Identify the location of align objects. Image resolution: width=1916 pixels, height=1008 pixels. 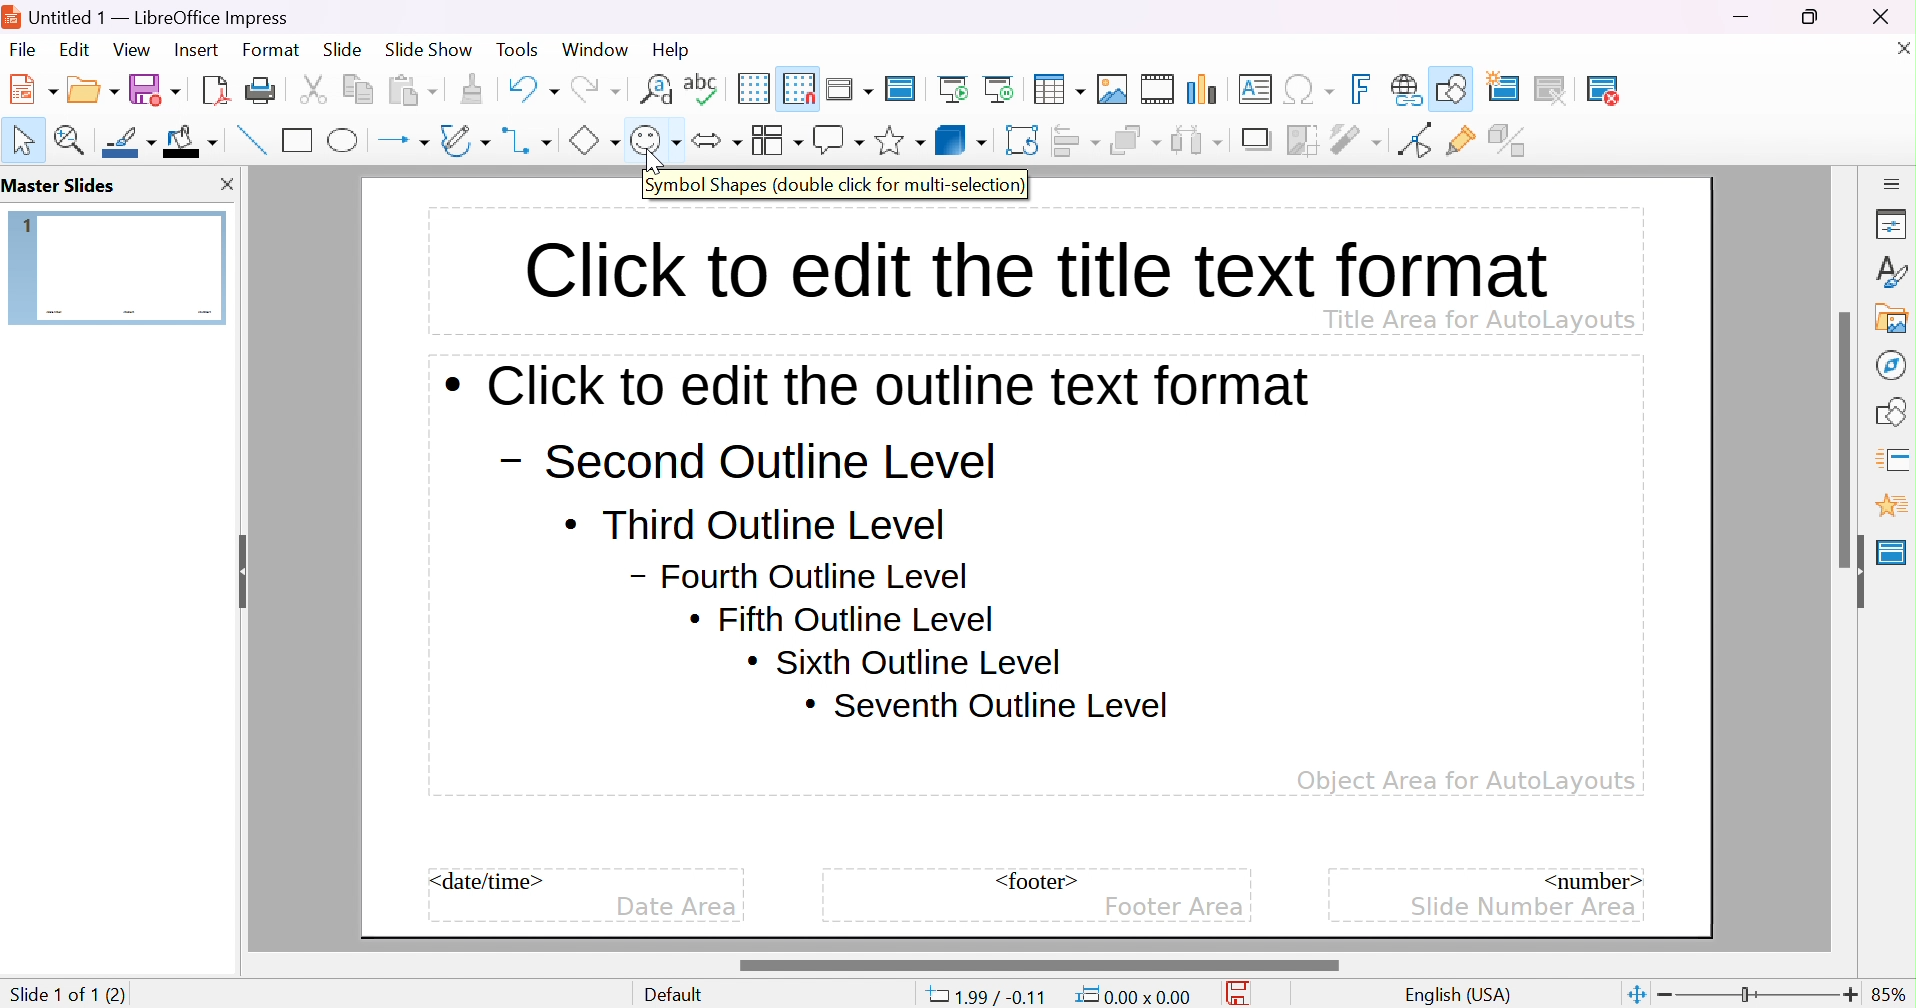
(1078, 140).